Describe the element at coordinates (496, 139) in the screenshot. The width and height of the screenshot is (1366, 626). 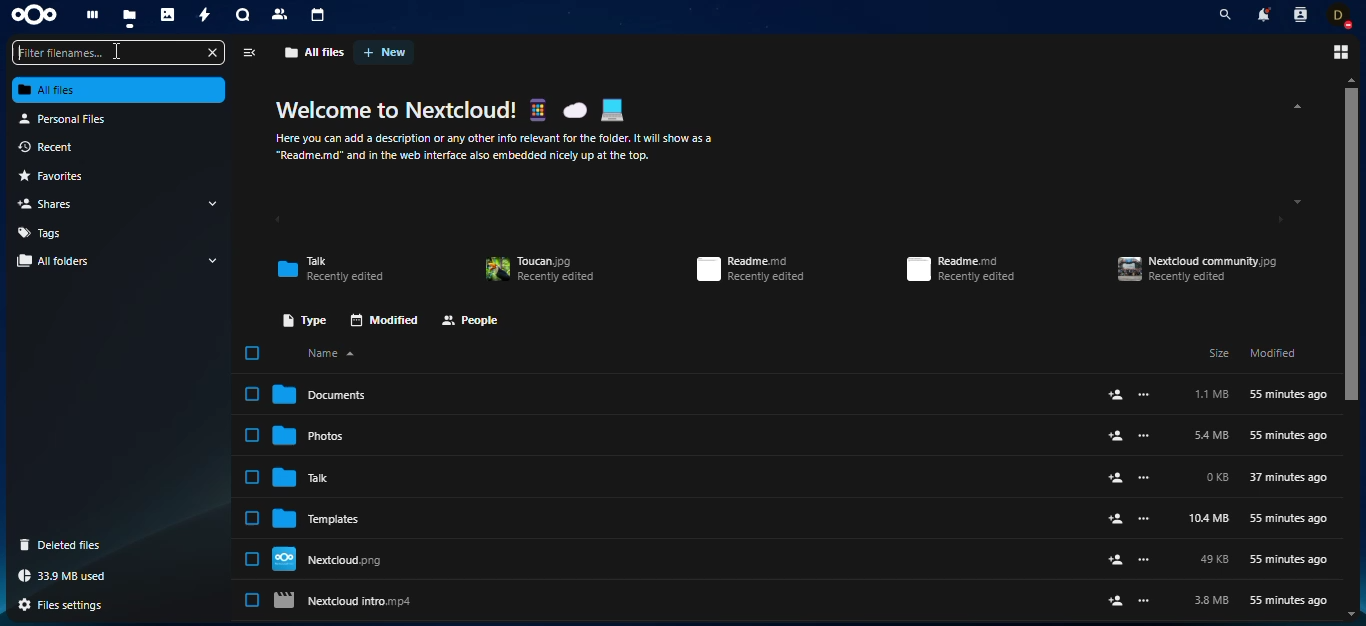
I see `Here you can add a description or any other info relevant for the folder. It will show as a` at that location.